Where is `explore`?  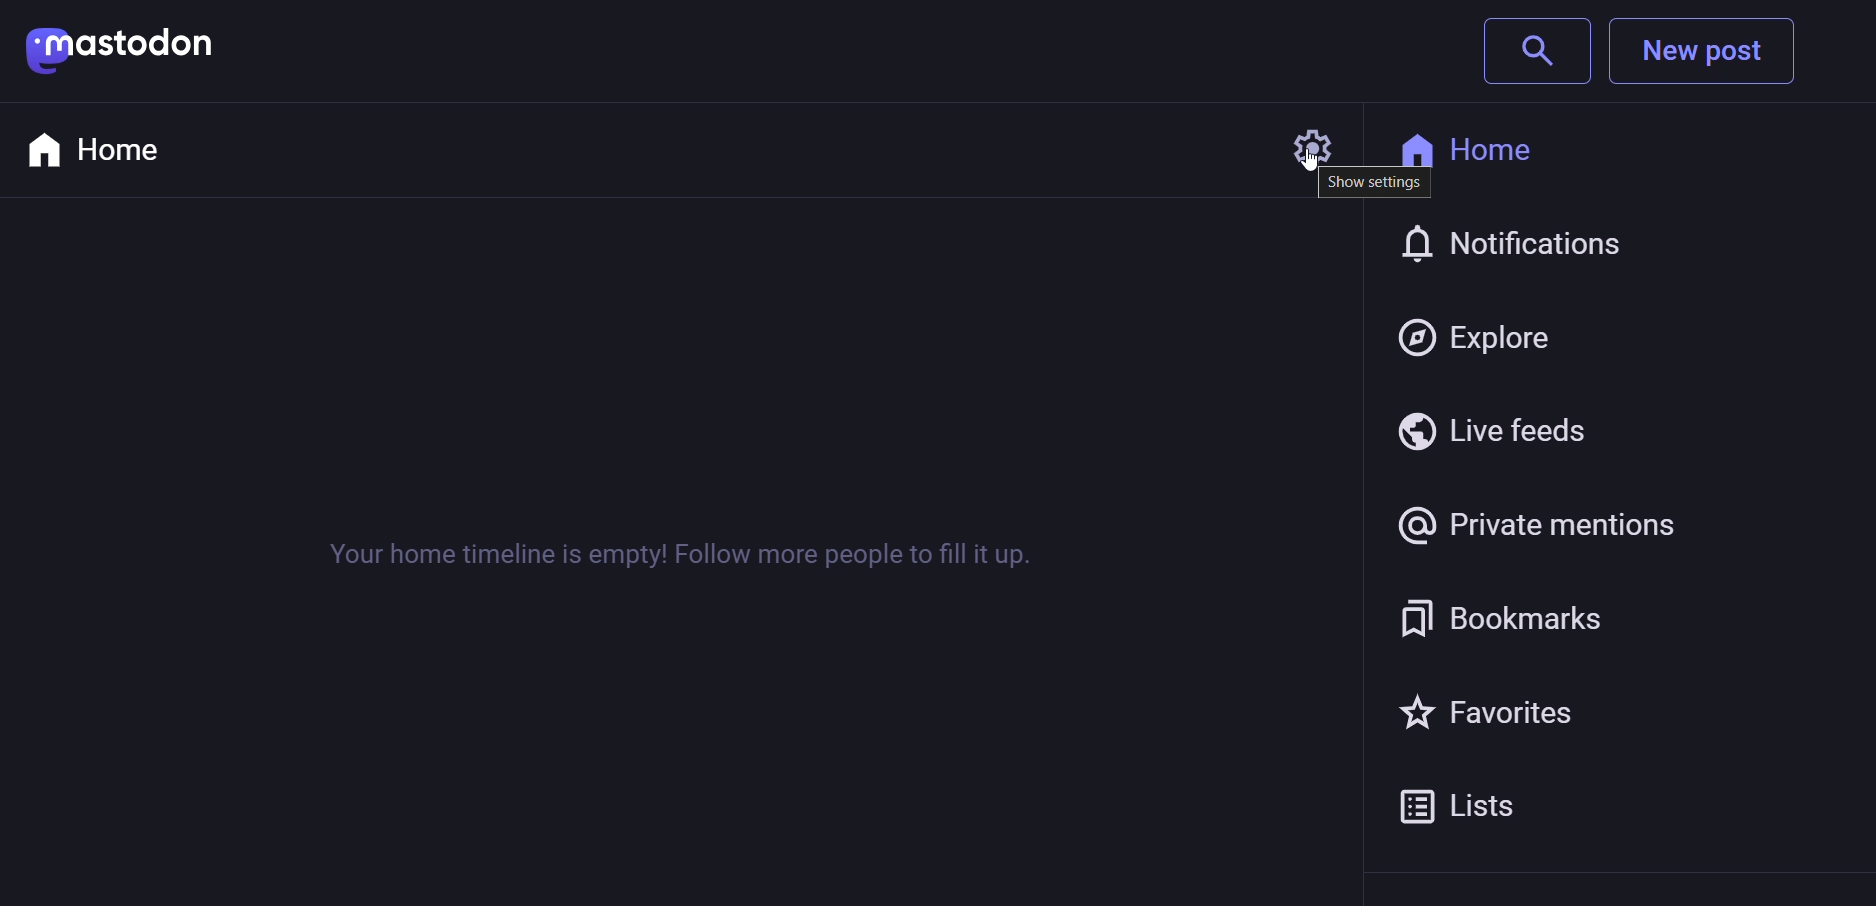
explore is located at coordinates (1484, 330).